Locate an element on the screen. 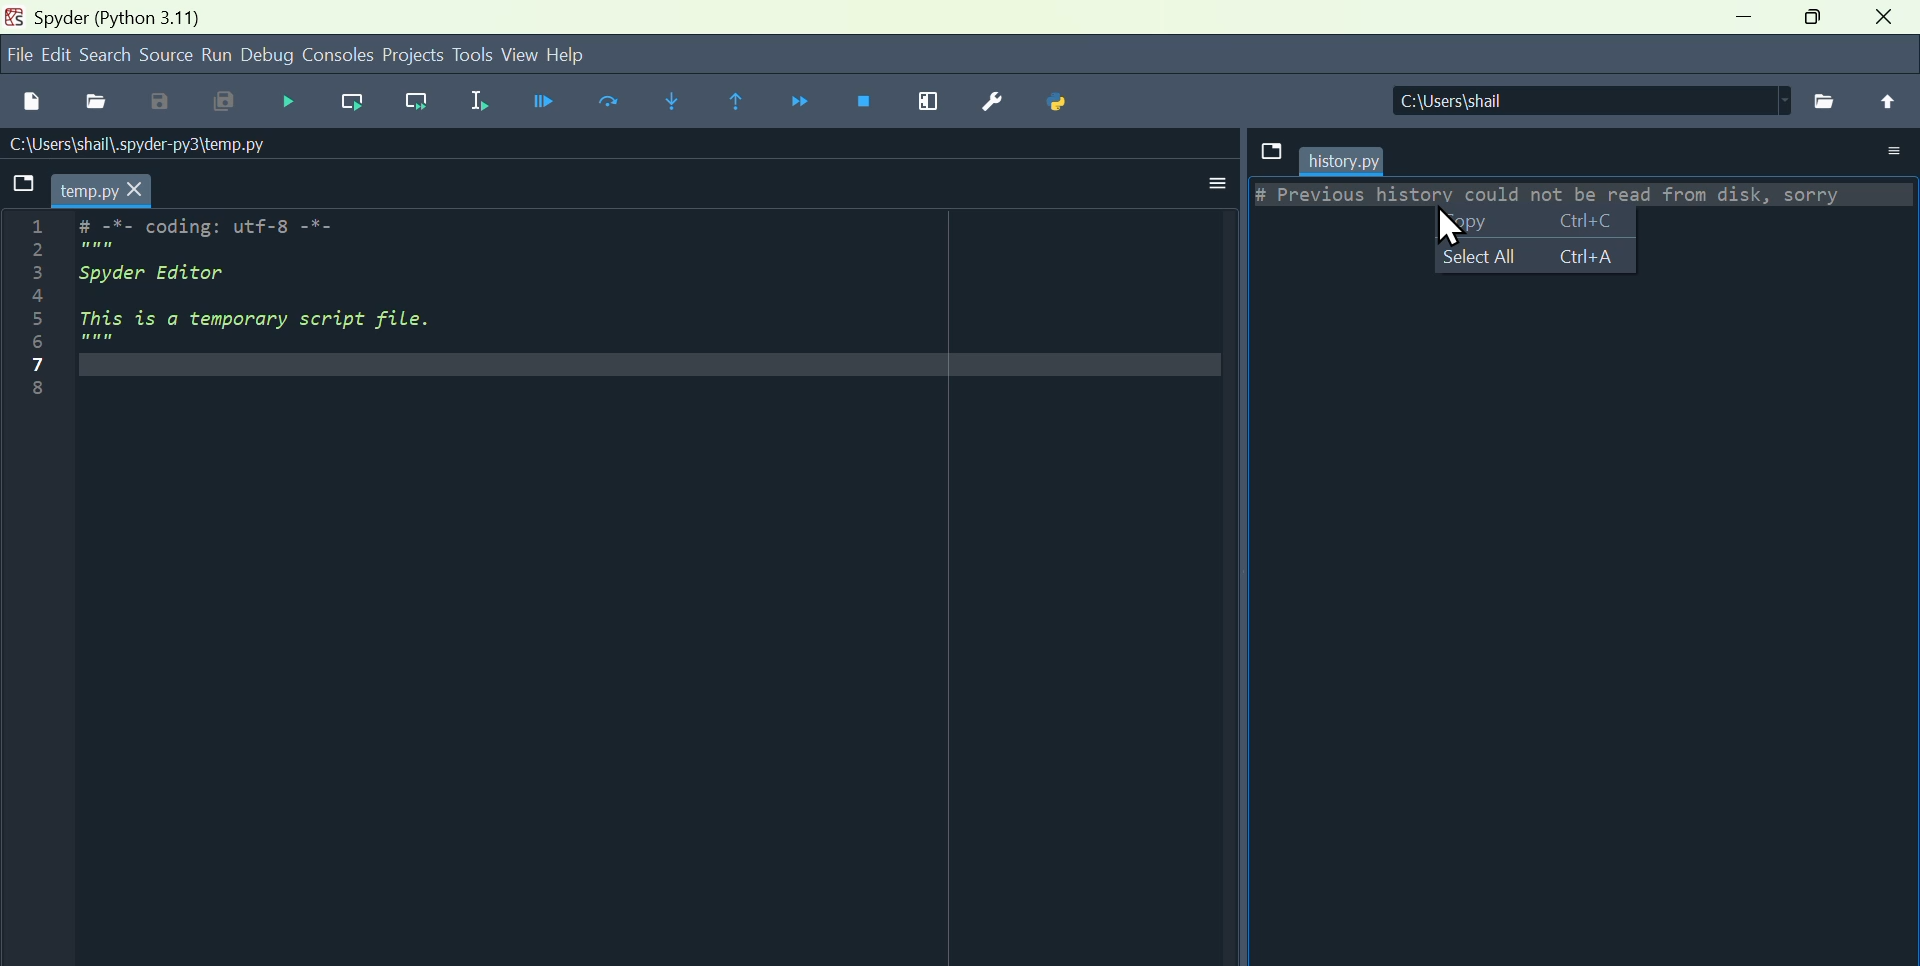 This screenshot has height=966, width=1920. Close is located at coordinates (1883, 17).